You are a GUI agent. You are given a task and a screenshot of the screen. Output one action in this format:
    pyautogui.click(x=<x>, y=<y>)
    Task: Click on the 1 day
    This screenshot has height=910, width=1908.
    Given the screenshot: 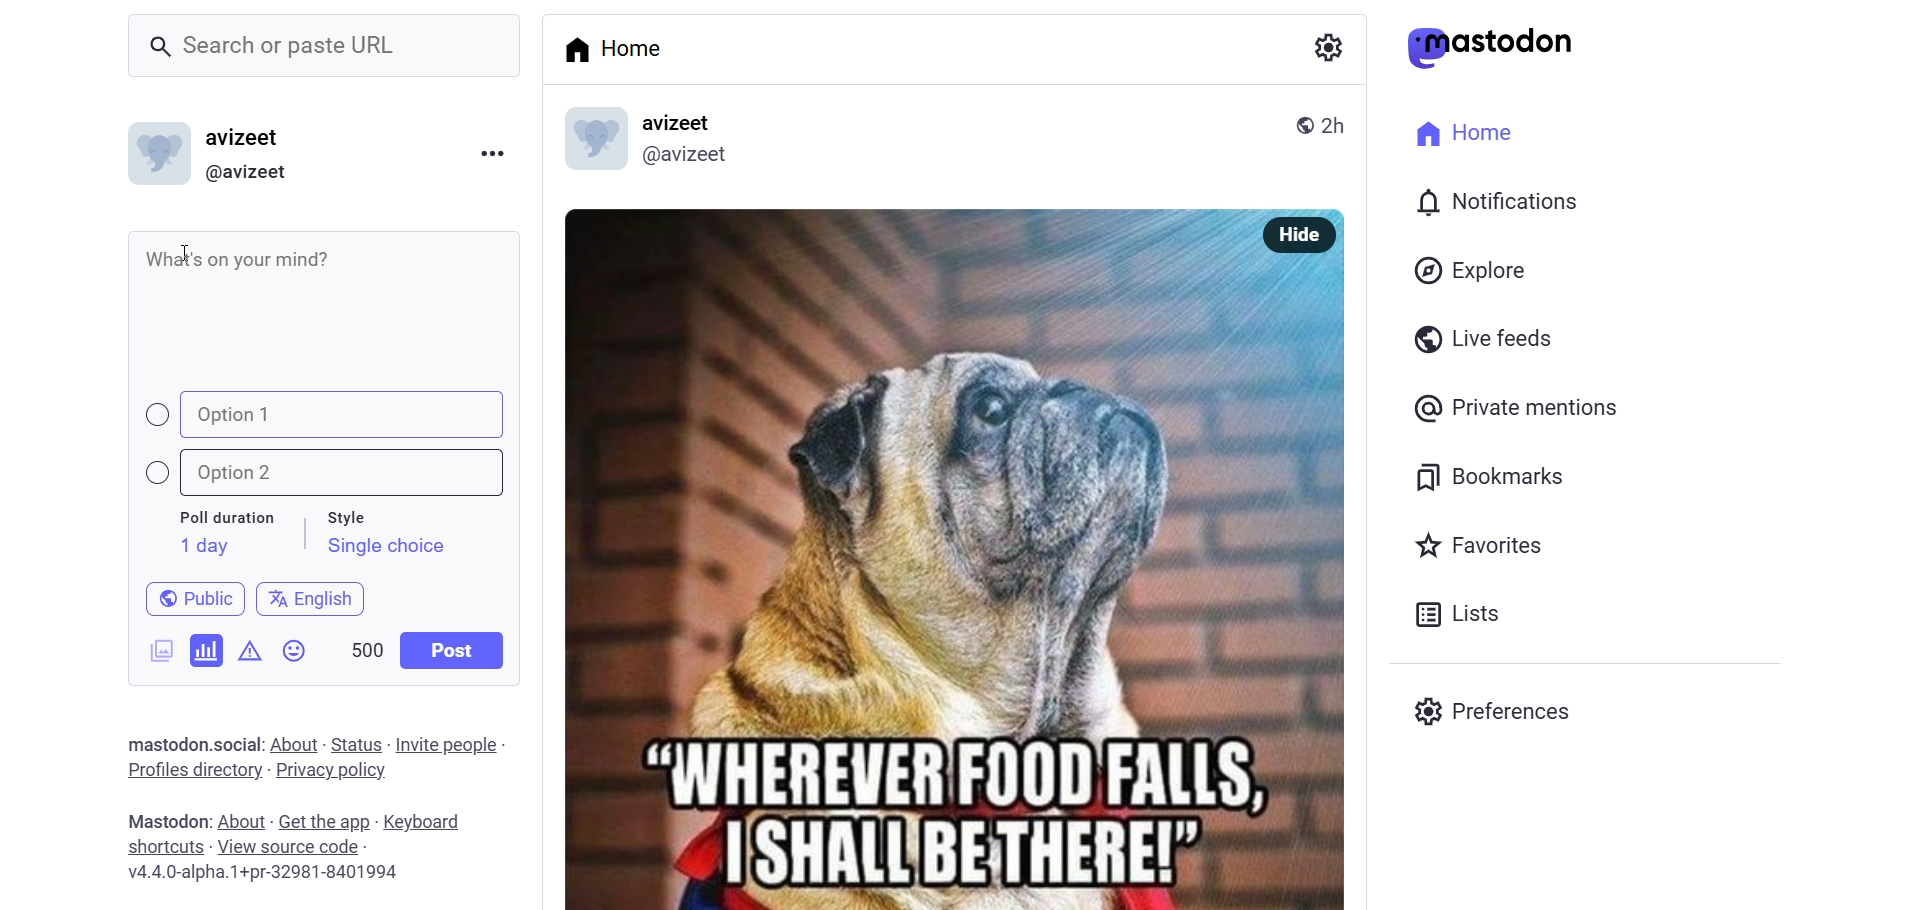 What is the action you would take?
    pyautogui.click(x=201, y=546)
    